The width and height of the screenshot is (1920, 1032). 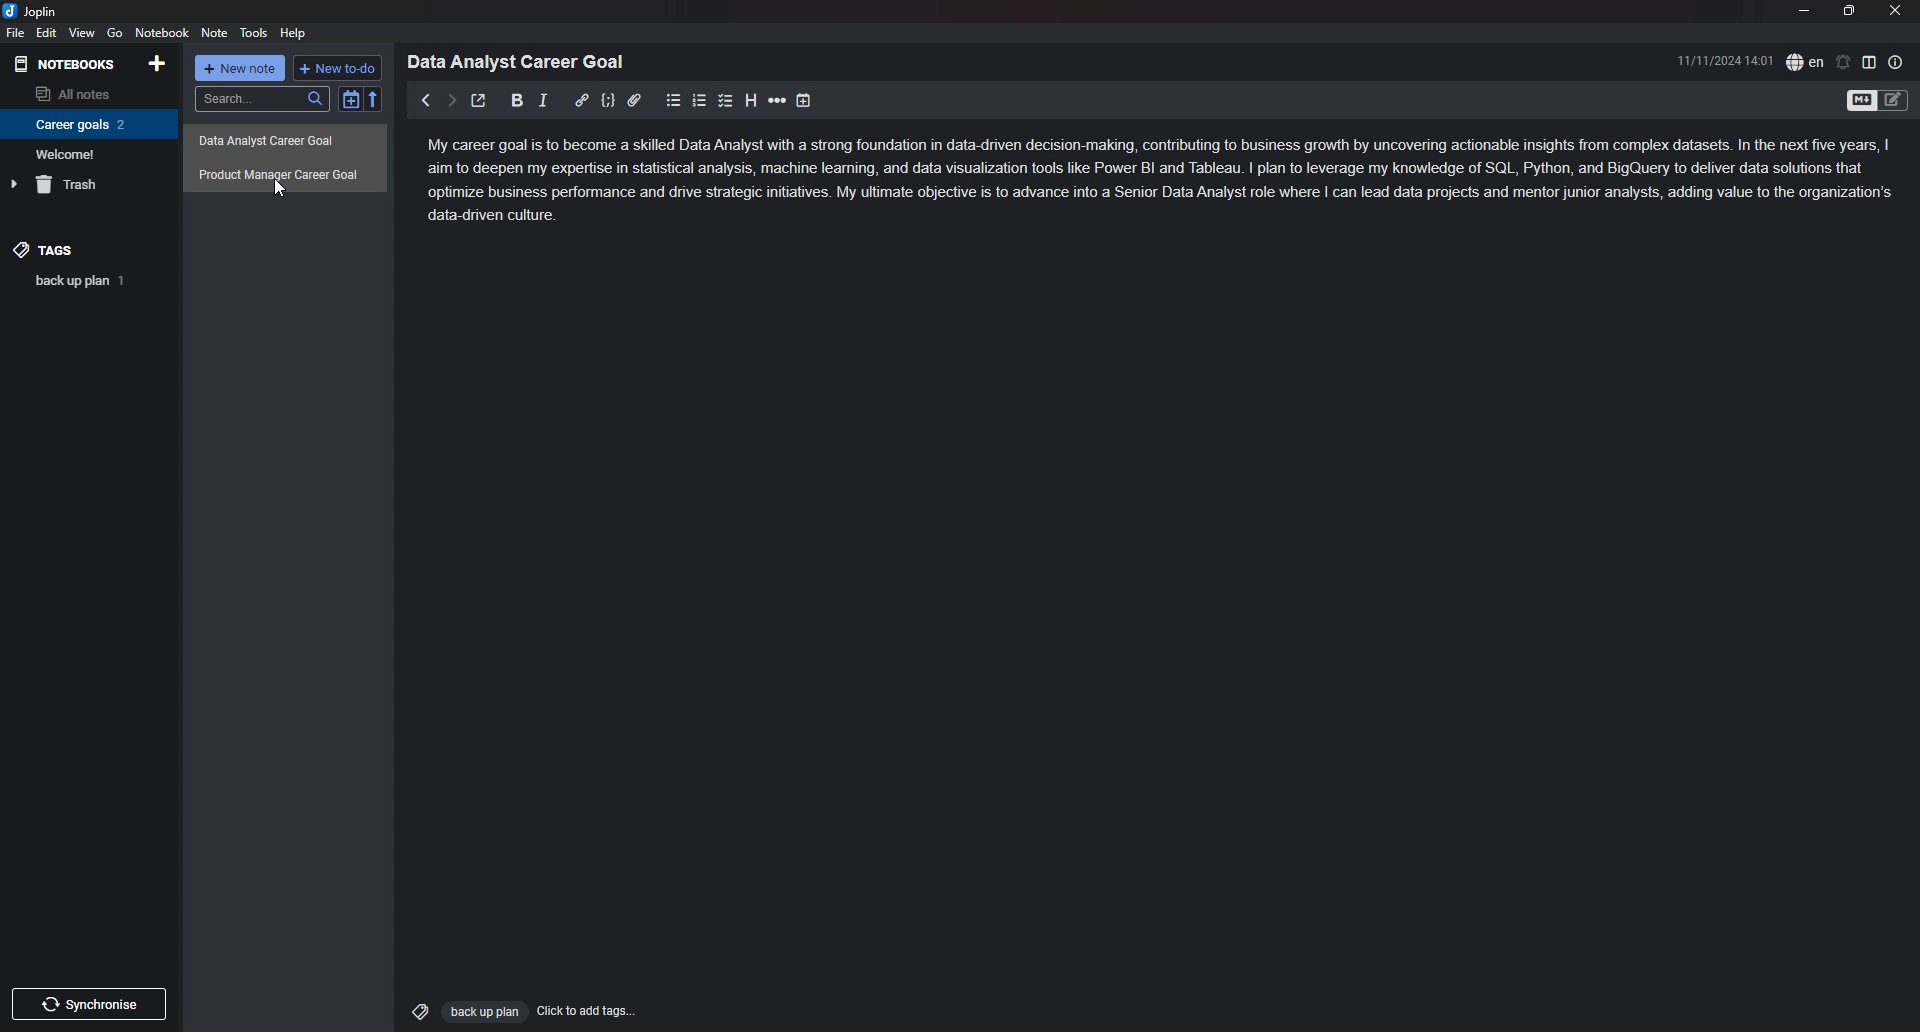 I want to click on go, so click(x=115, y=33).